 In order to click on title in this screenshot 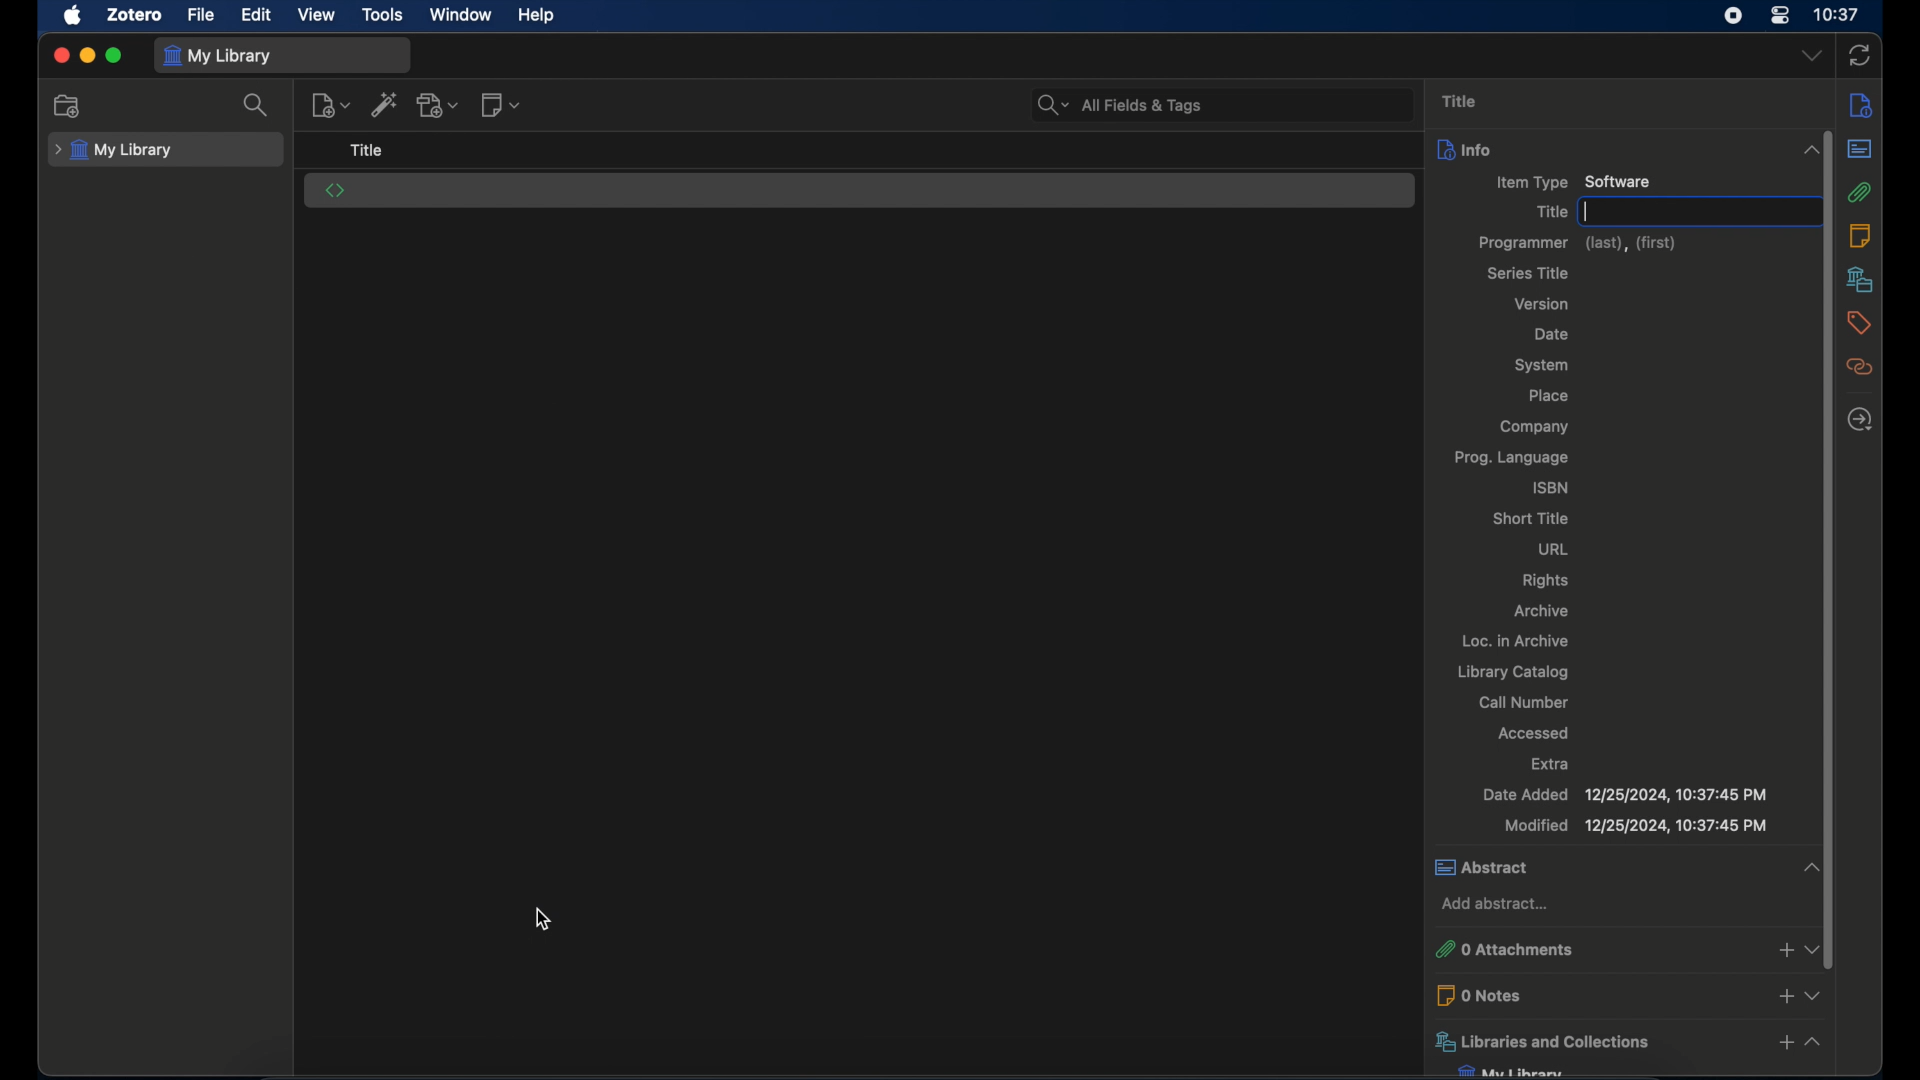, I will do `click(1548, 212)`.